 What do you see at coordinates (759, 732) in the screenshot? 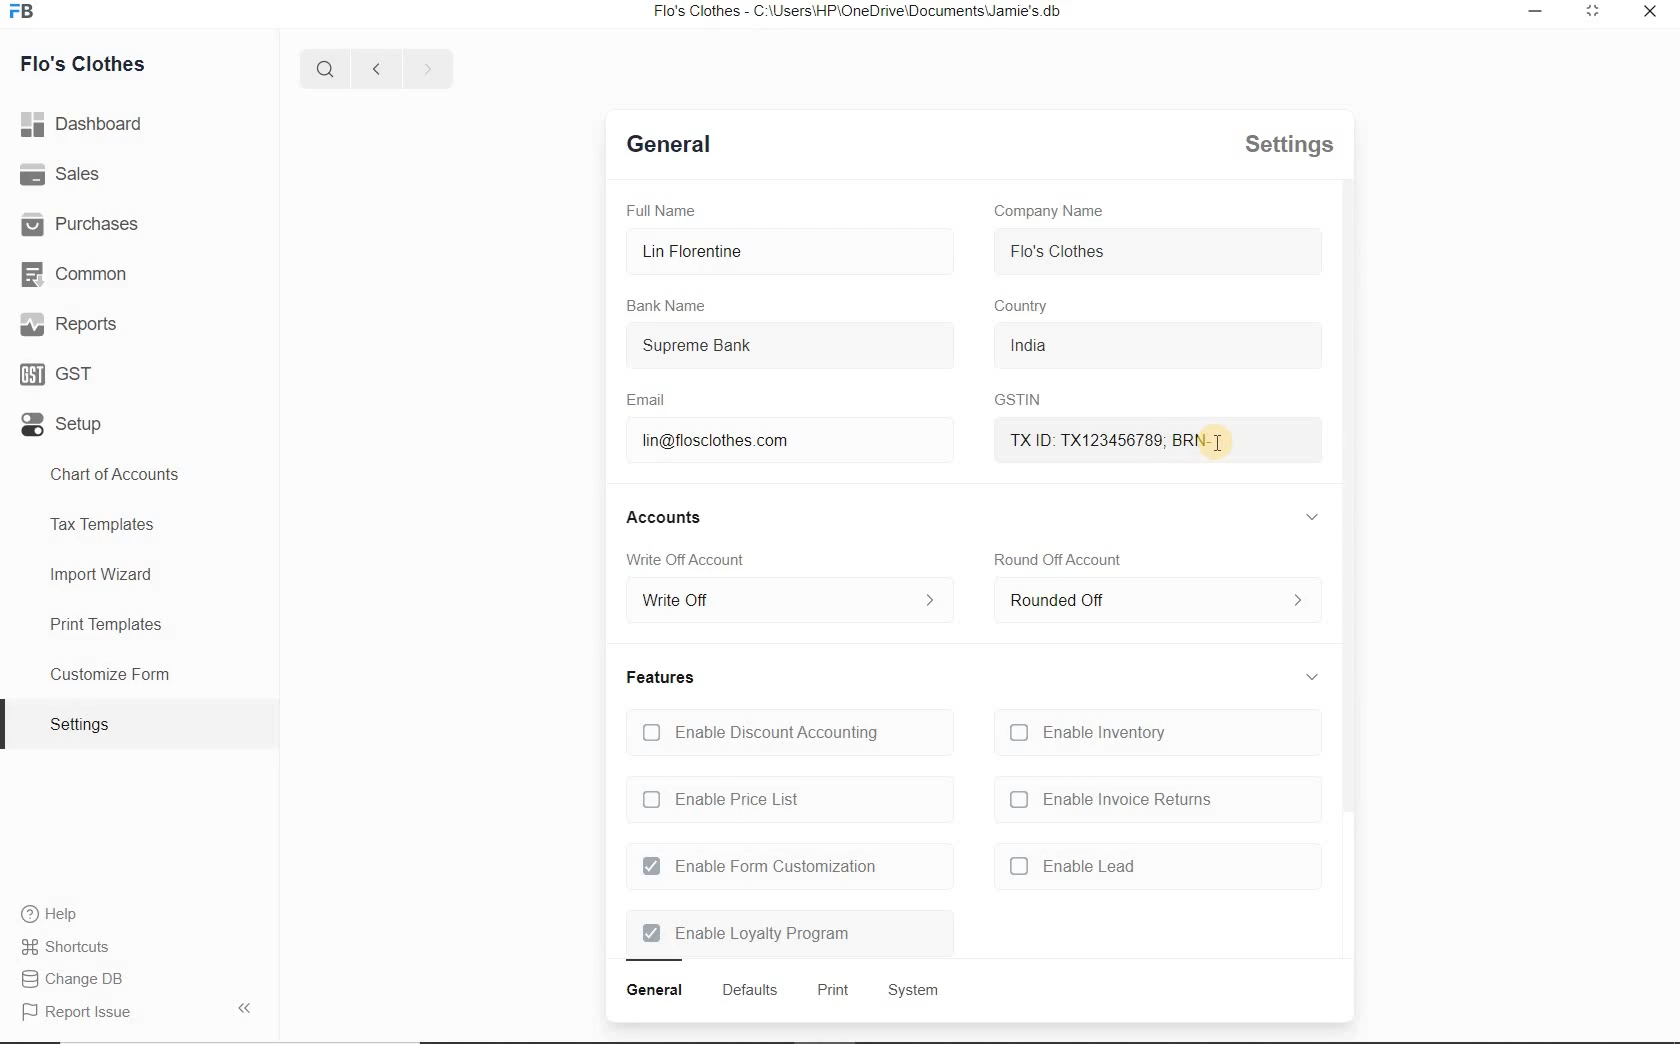
I see `Enable Discount Accounting` at bounding box center [759, 732].